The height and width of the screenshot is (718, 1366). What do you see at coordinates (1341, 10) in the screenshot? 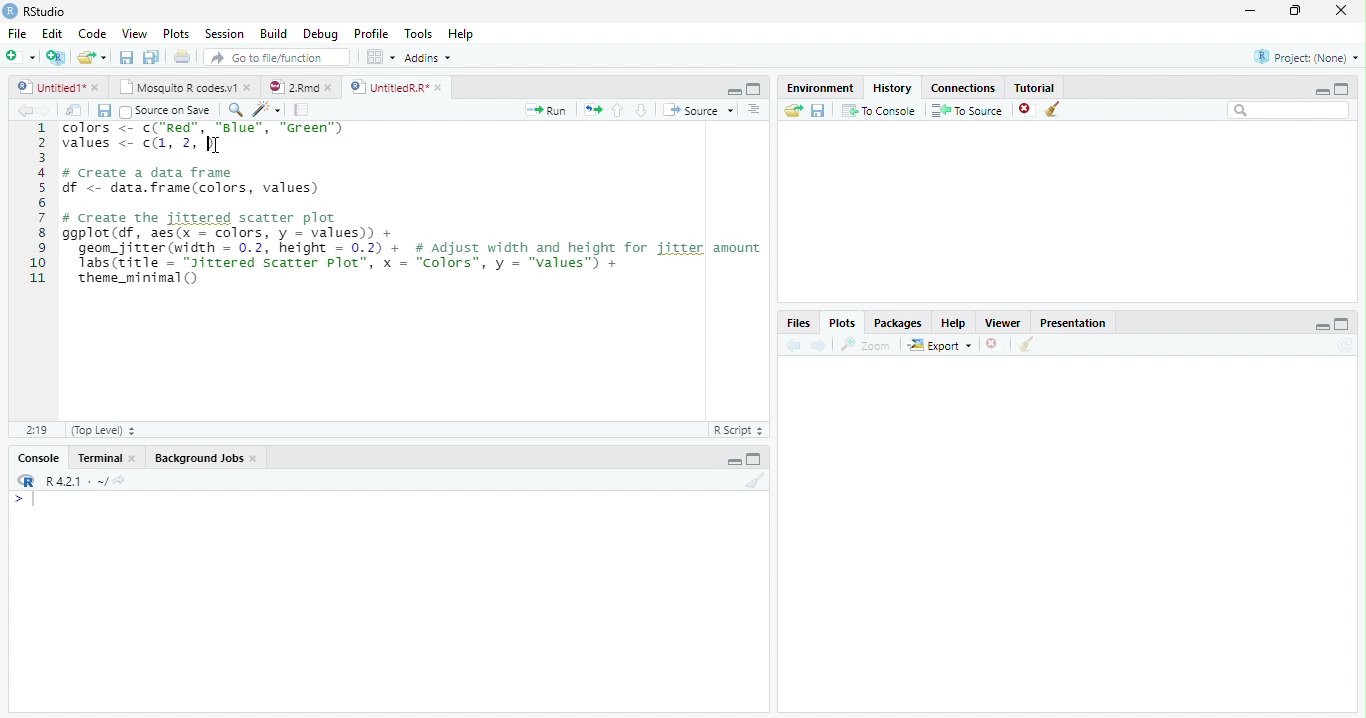
I see `close` at bounding box center [1341, 10].